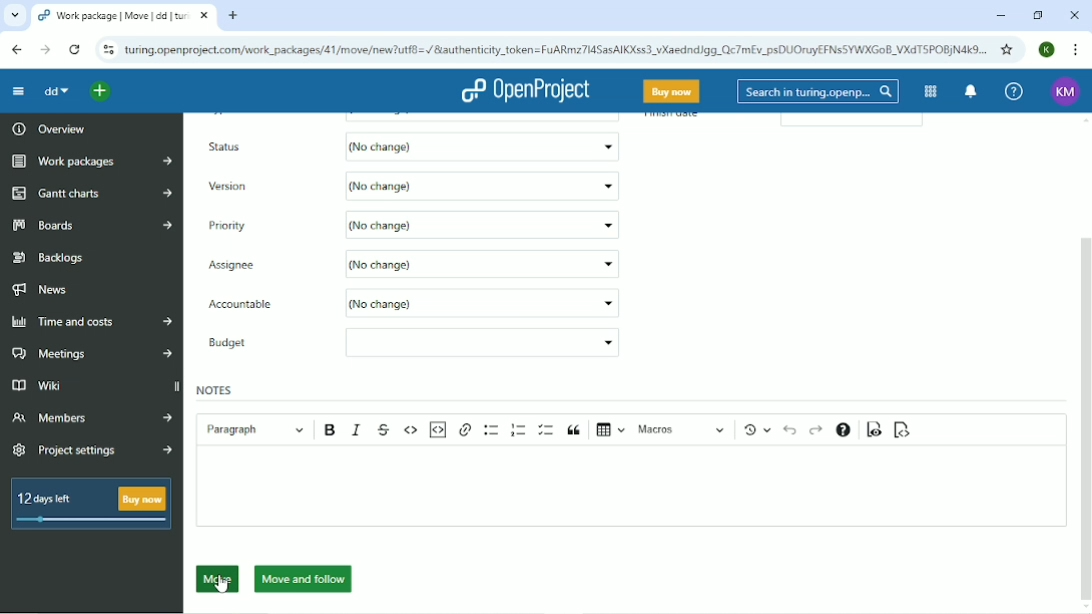  I want to click on Customize and conrol google chrome, so click(1076, 50).